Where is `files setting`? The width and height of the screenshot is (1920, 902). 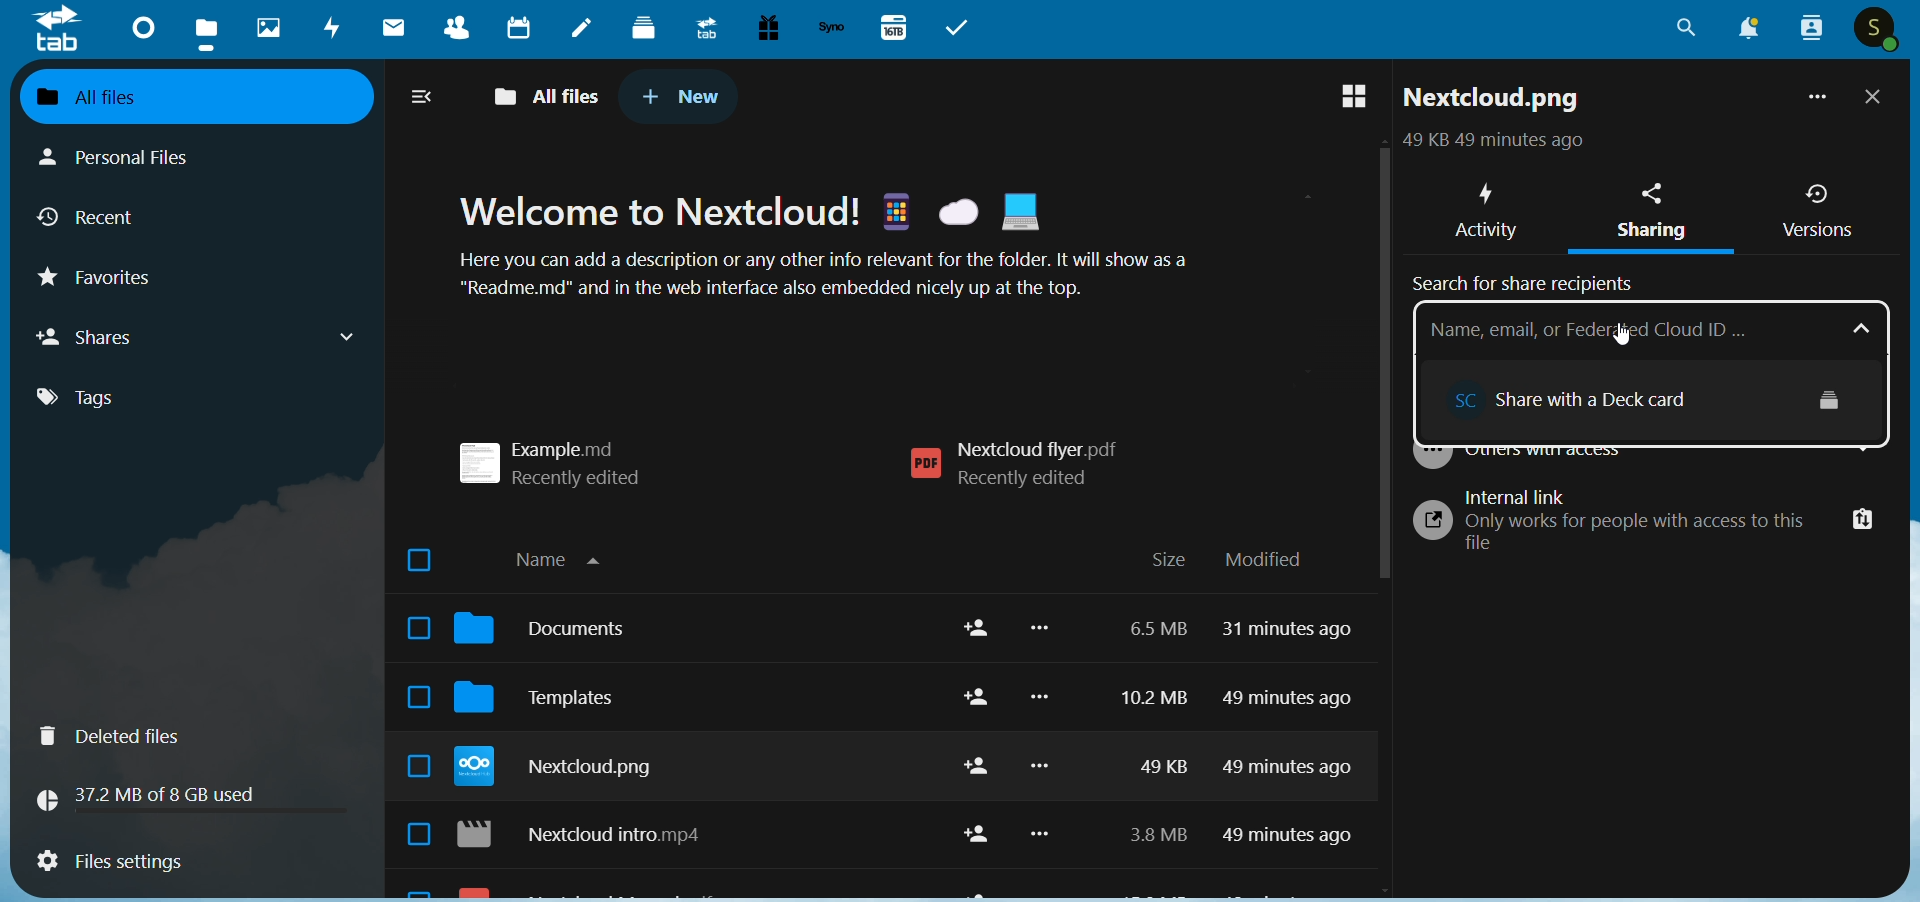 files setting is located at coordinates (109, 864).